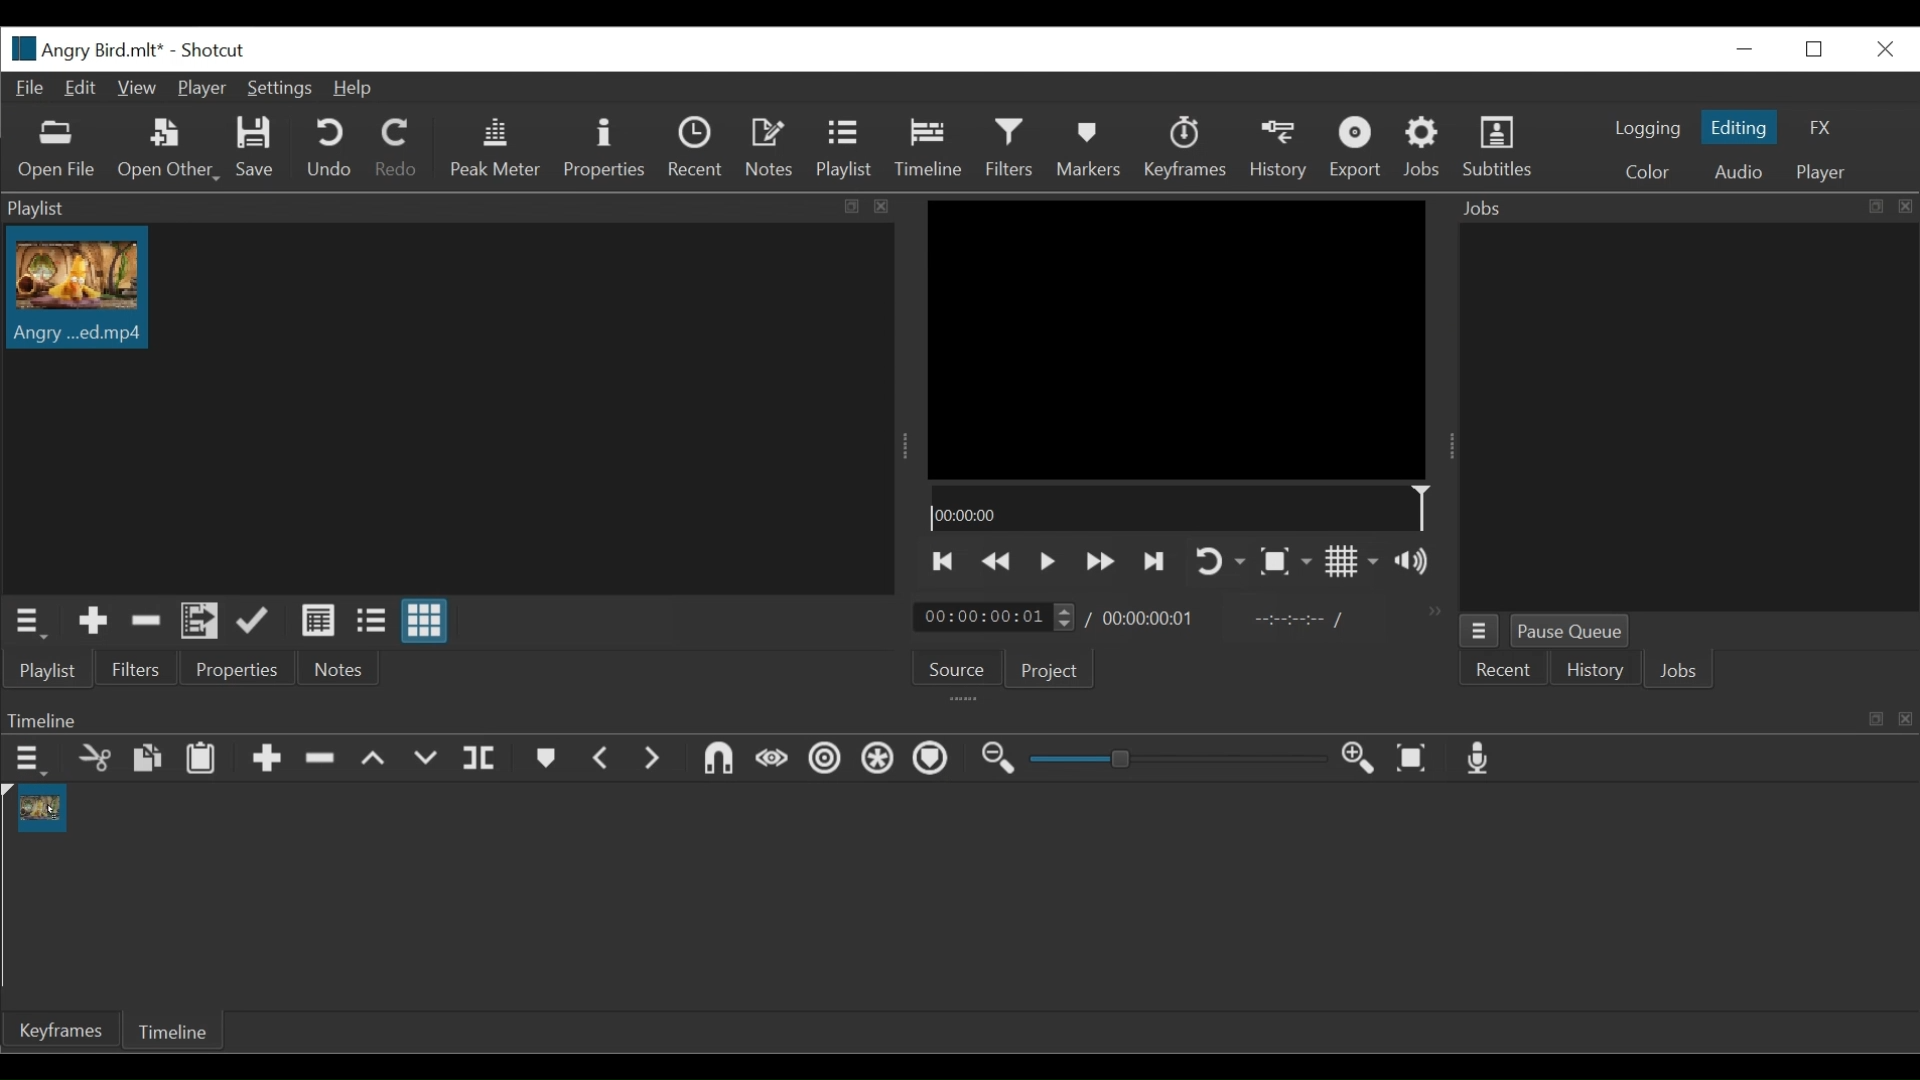 The image size is (1920, 1080). I want to click on Next Marker, so click(652, 760).